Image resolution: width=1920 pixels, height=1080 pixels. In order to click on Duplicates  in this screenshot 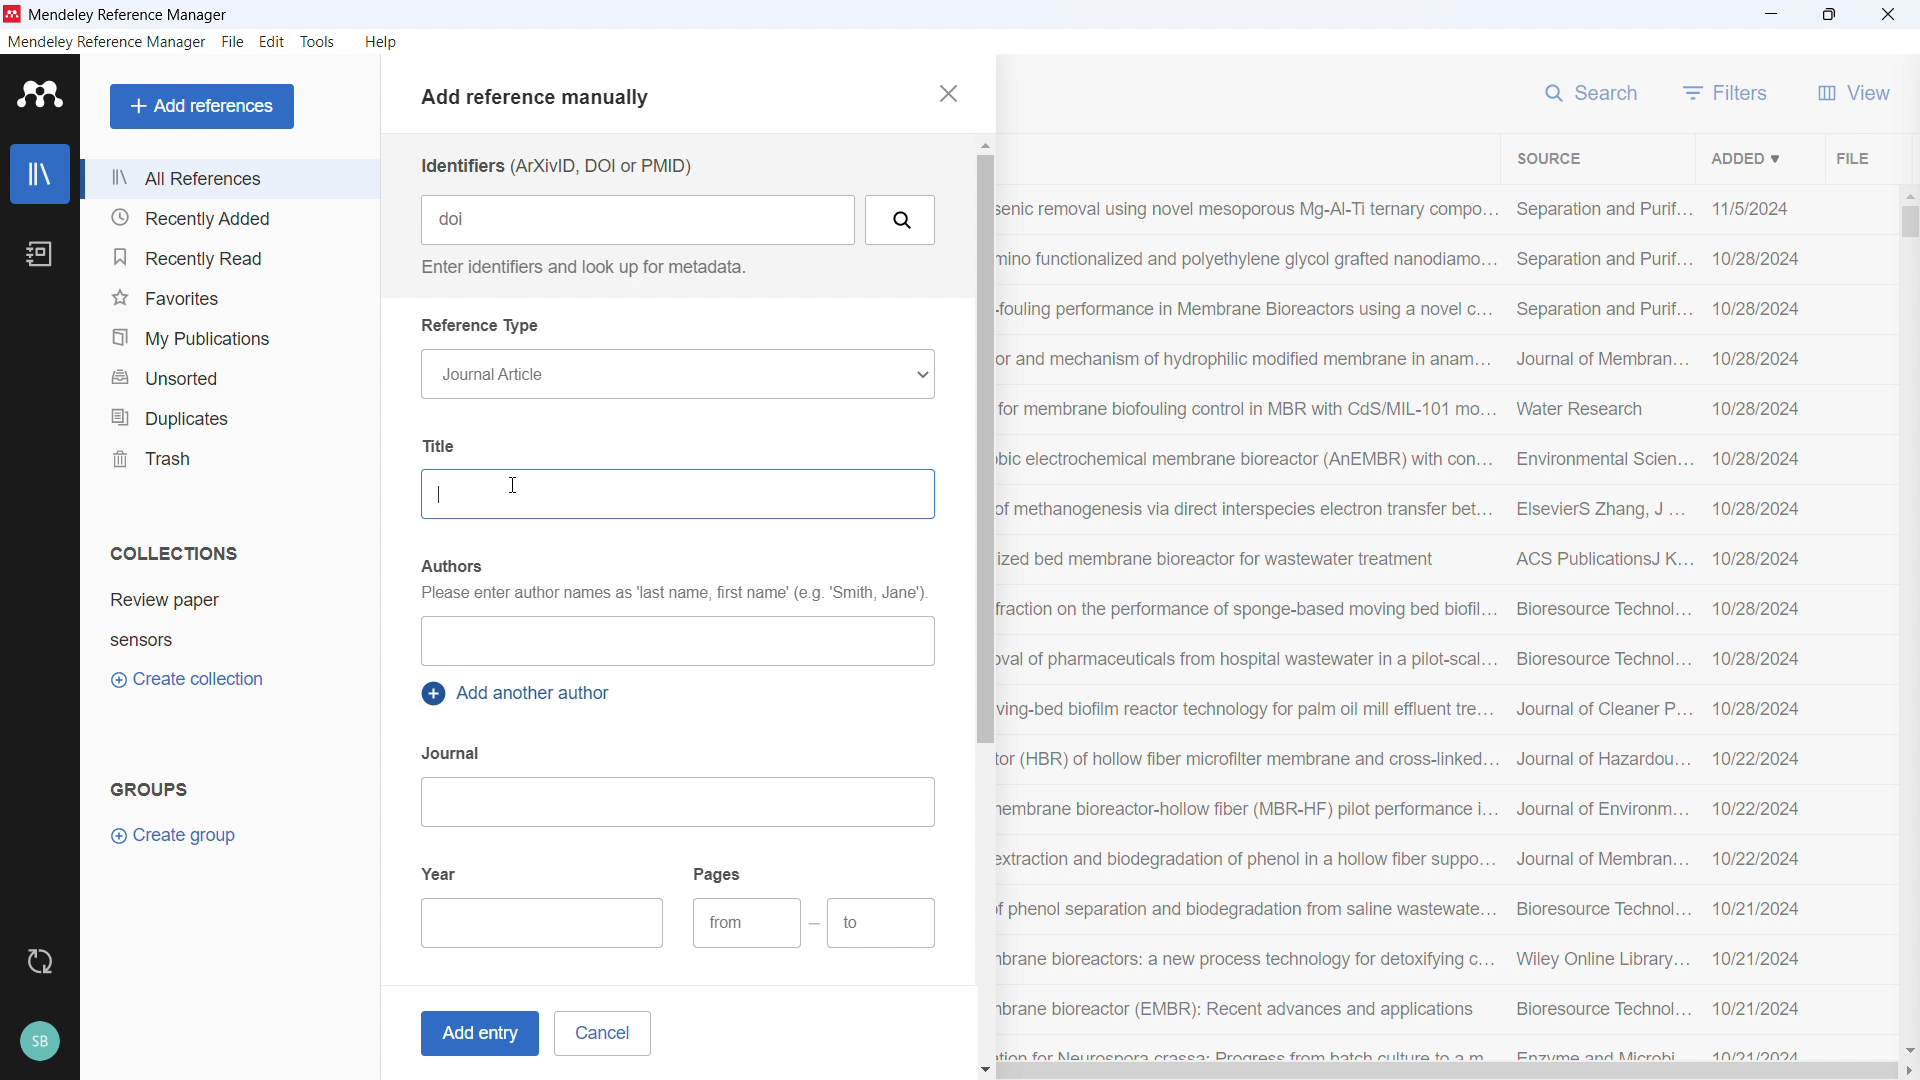, I will do `click(229, 416)`.